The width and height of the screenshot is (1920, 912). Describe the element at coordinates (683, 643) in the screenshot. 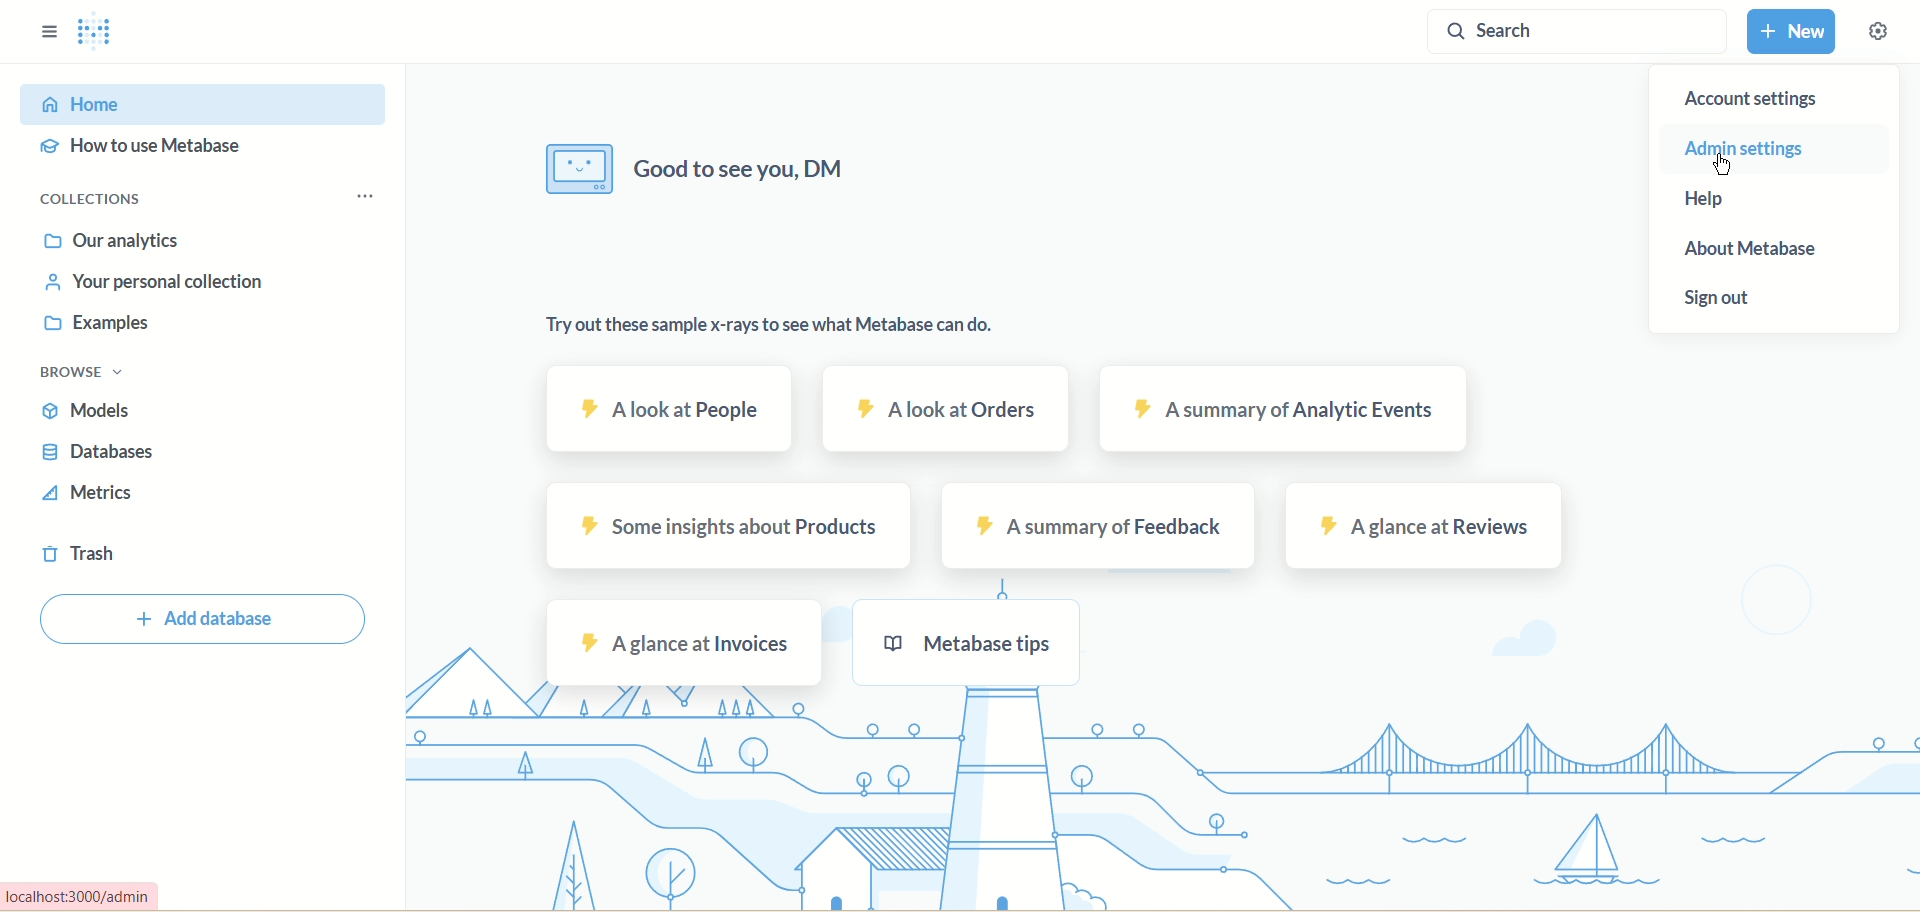

I see `a glance at invoices` at that location.